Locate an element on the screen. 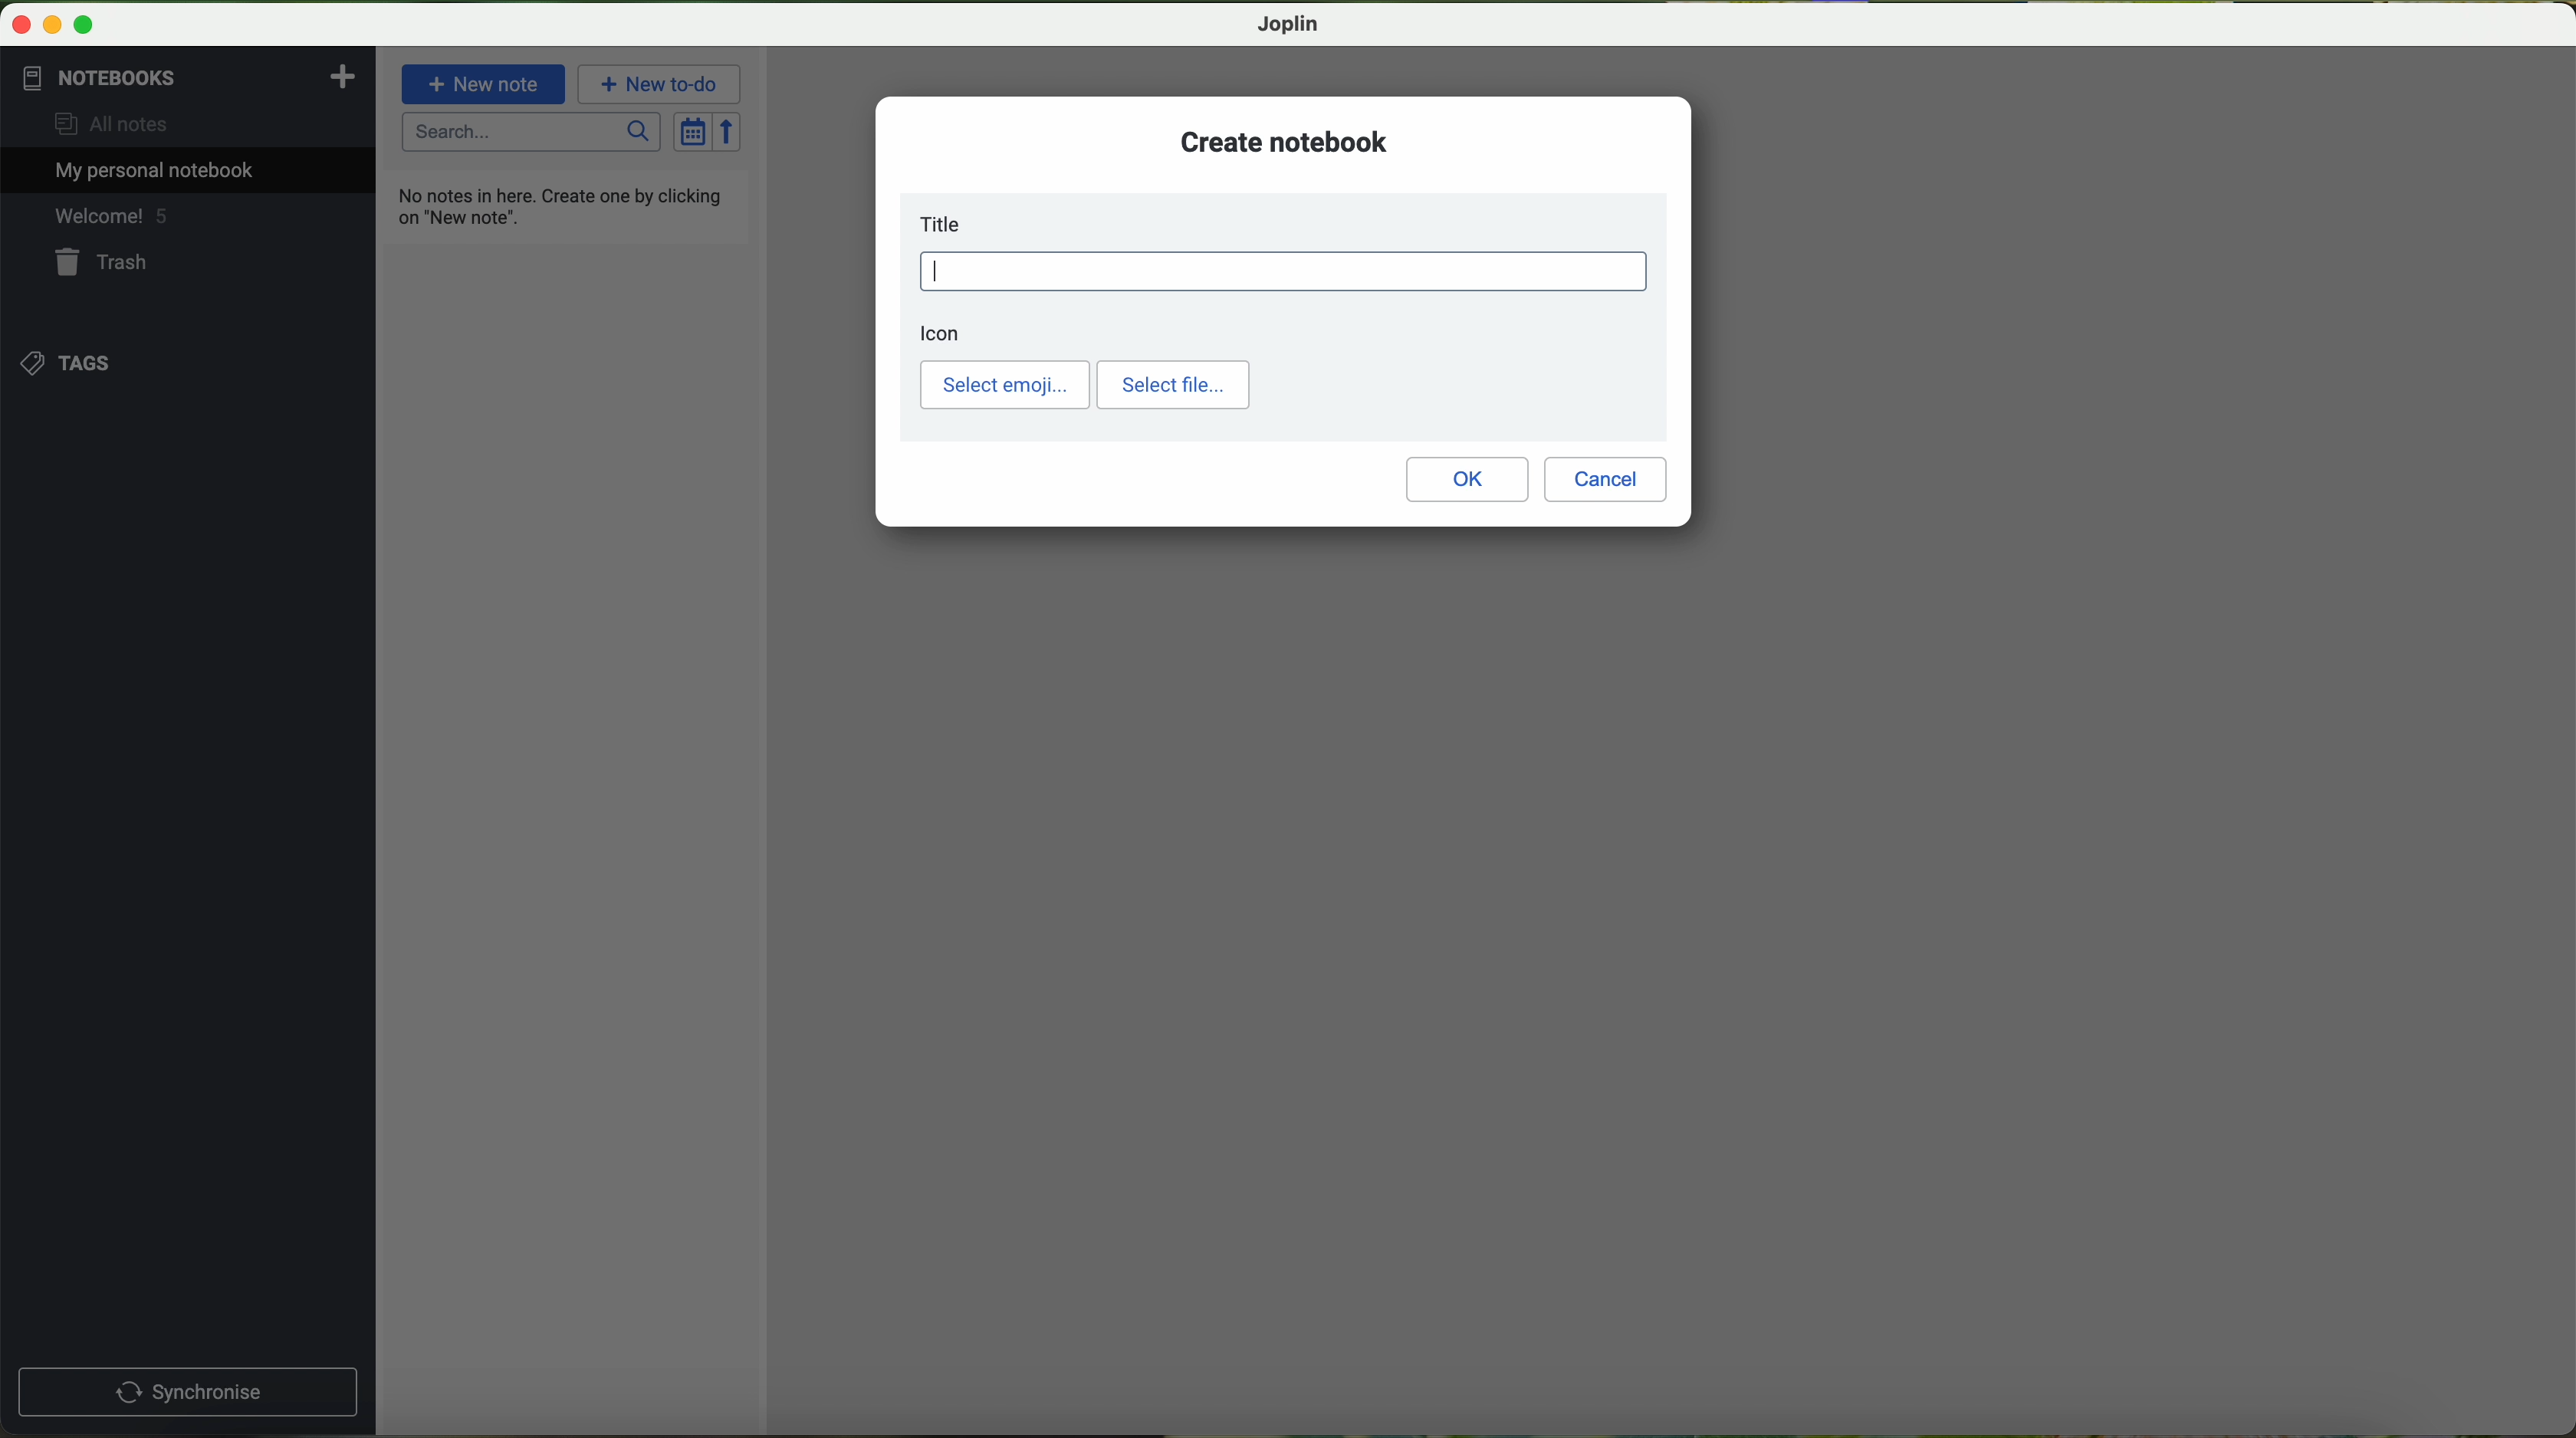 The image size is (2576, 1438). no notes in here. create one by clicking new note is located at coordinates (565, 205).